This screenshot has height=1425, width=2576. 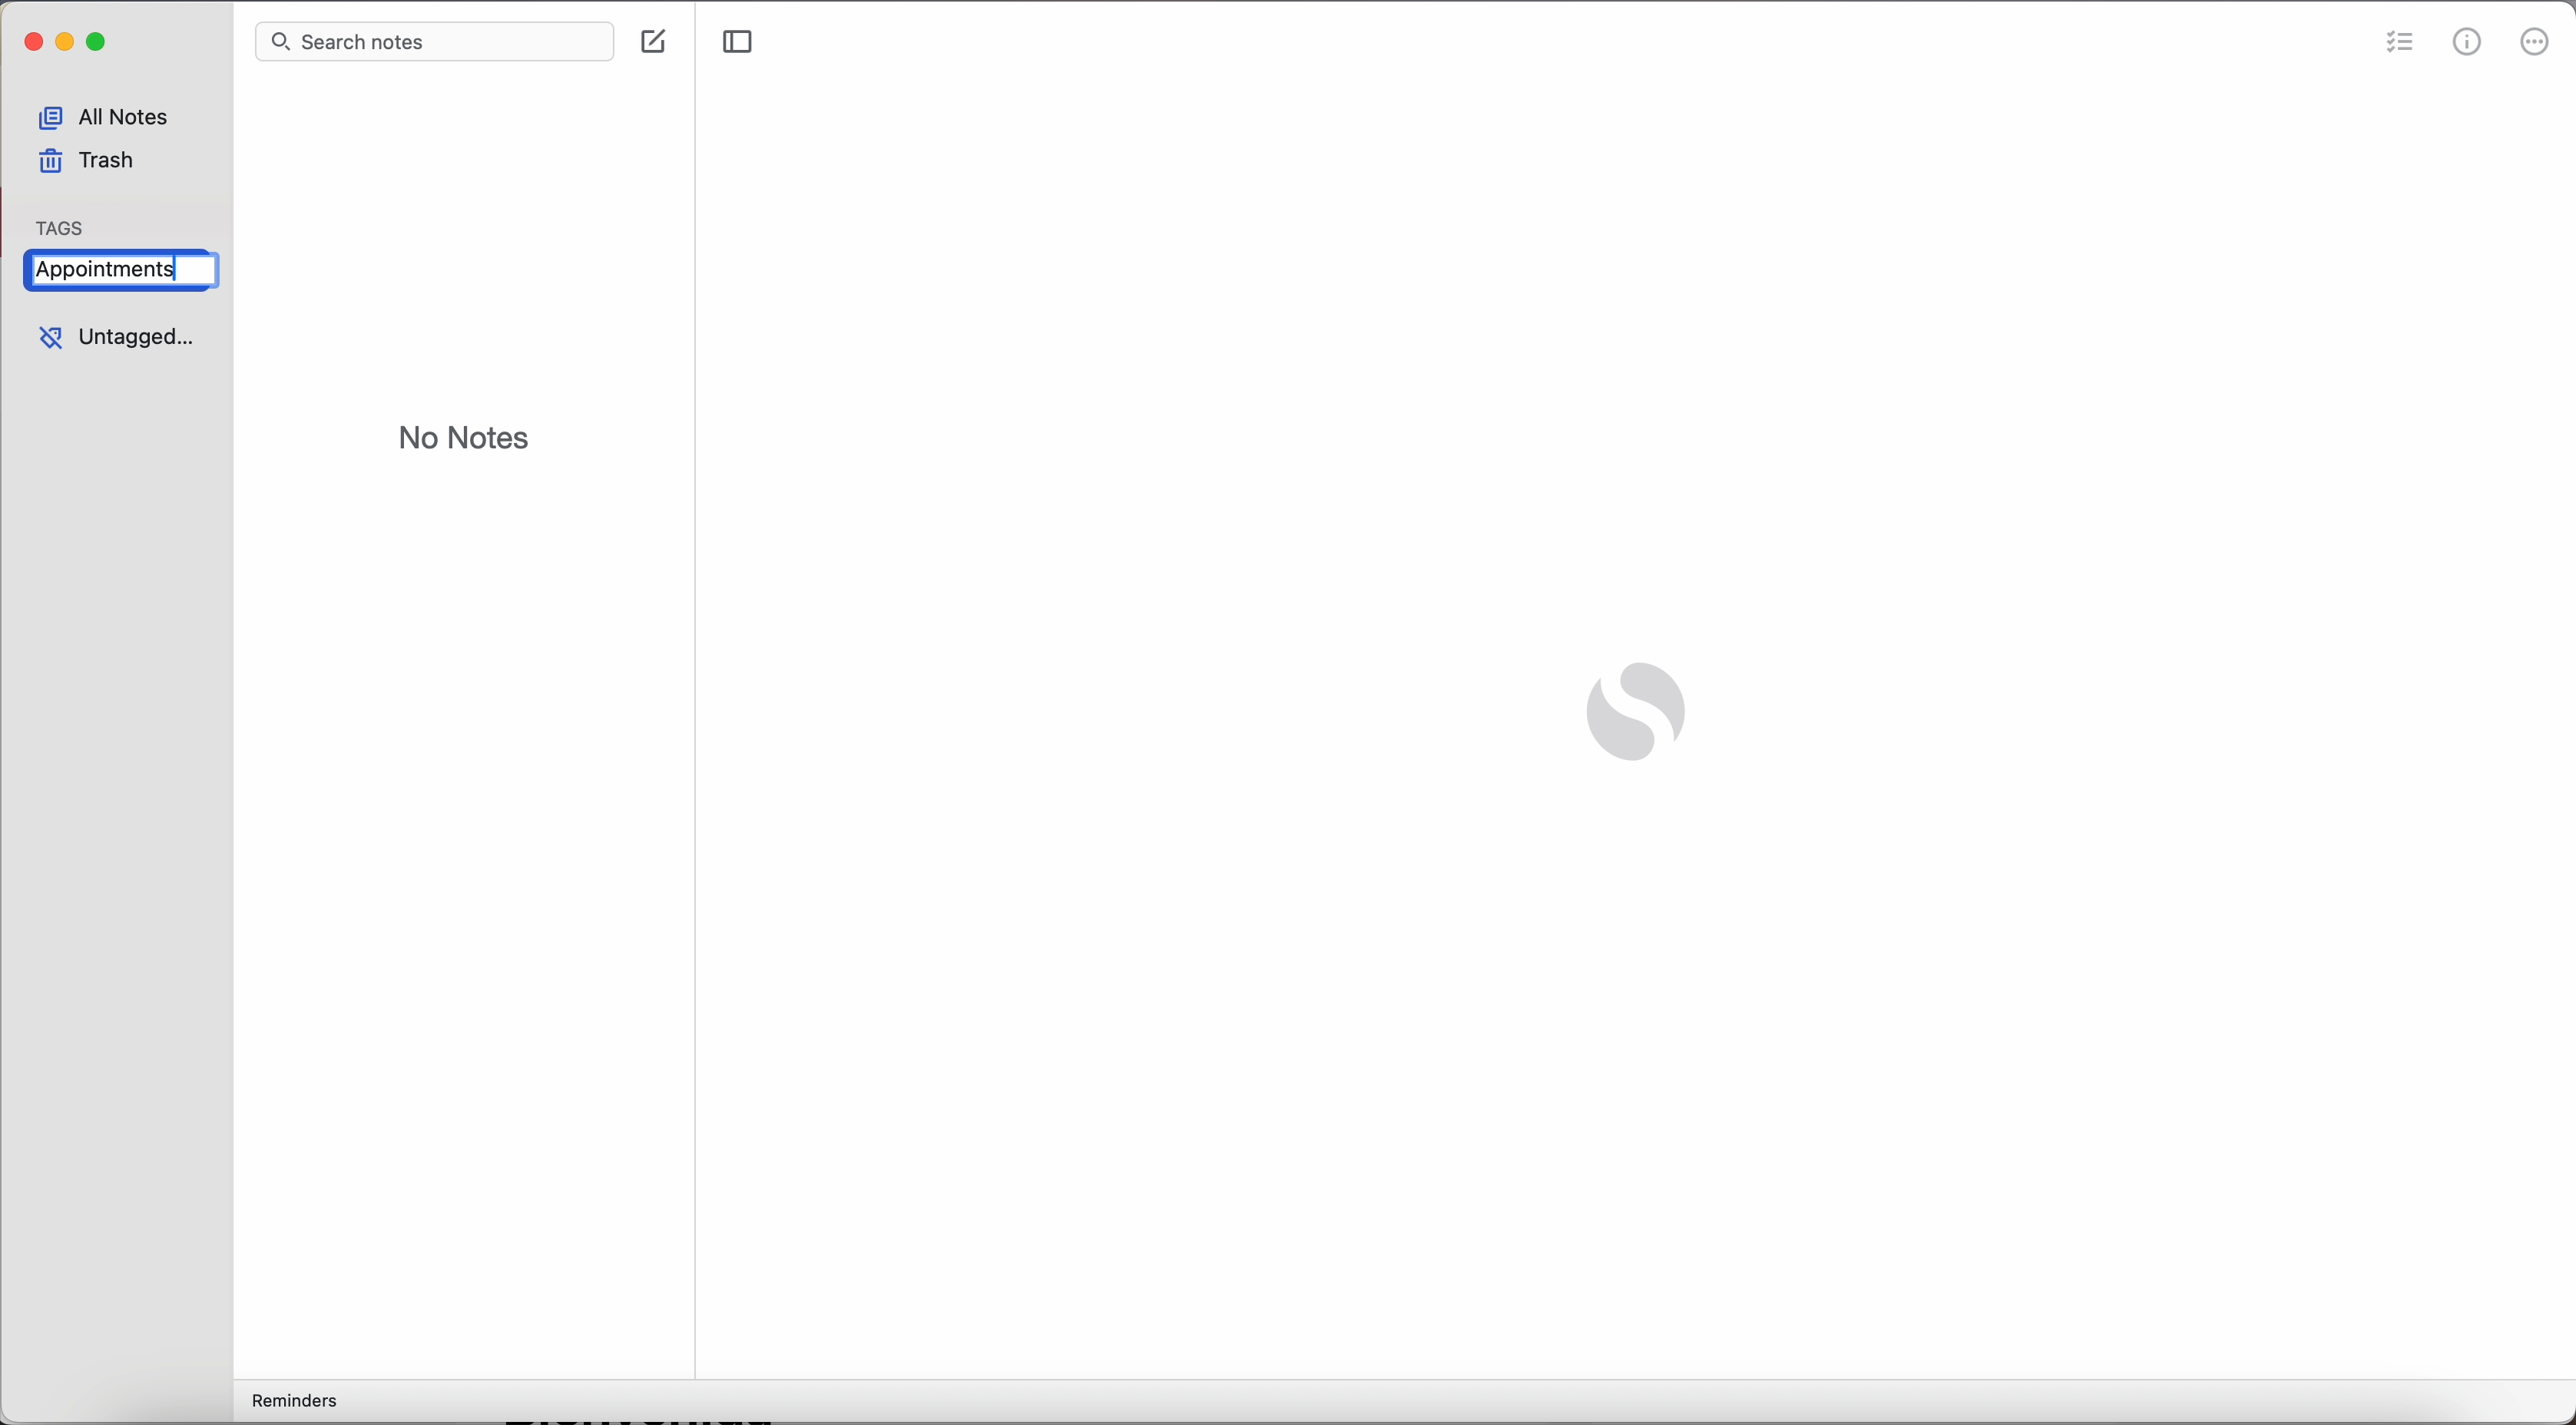 What do you see at coordinates (1632, 716) in the screenshot?
I see `Simplenote logo` at bounding box center [1632, 716].